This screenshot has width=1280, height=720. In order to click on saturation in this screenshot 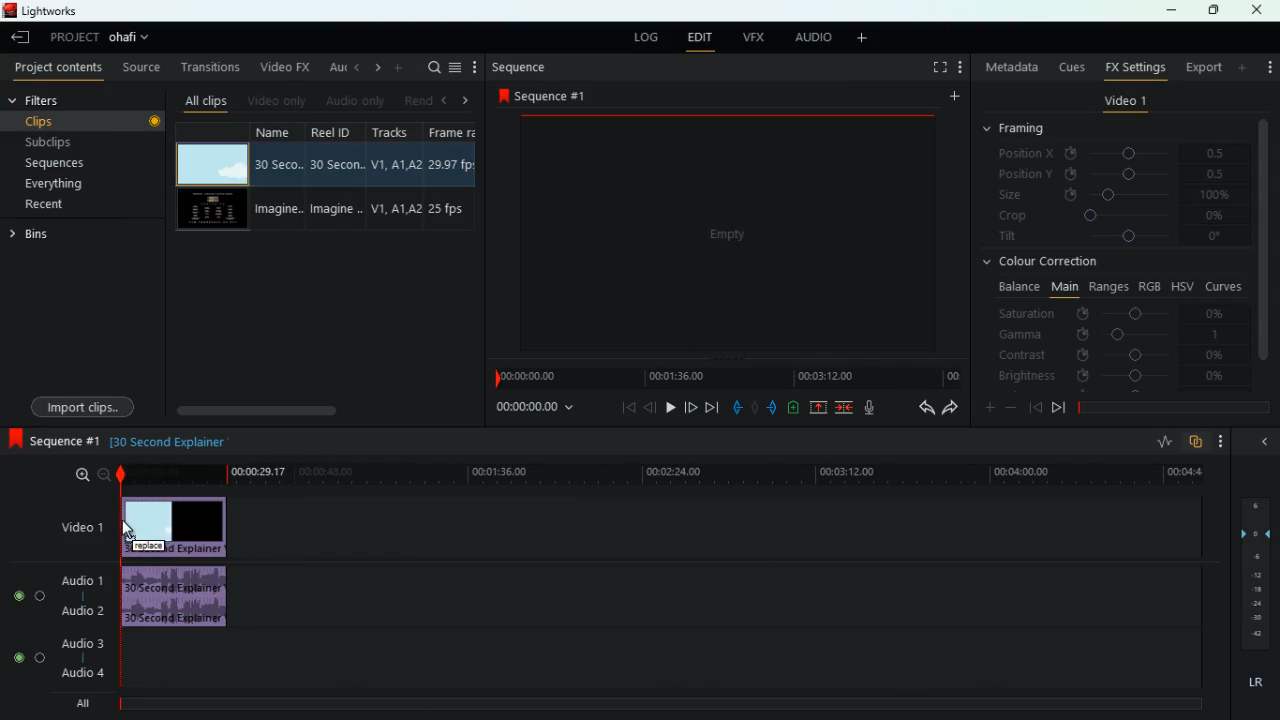, I will do `click(1116, 313)`.